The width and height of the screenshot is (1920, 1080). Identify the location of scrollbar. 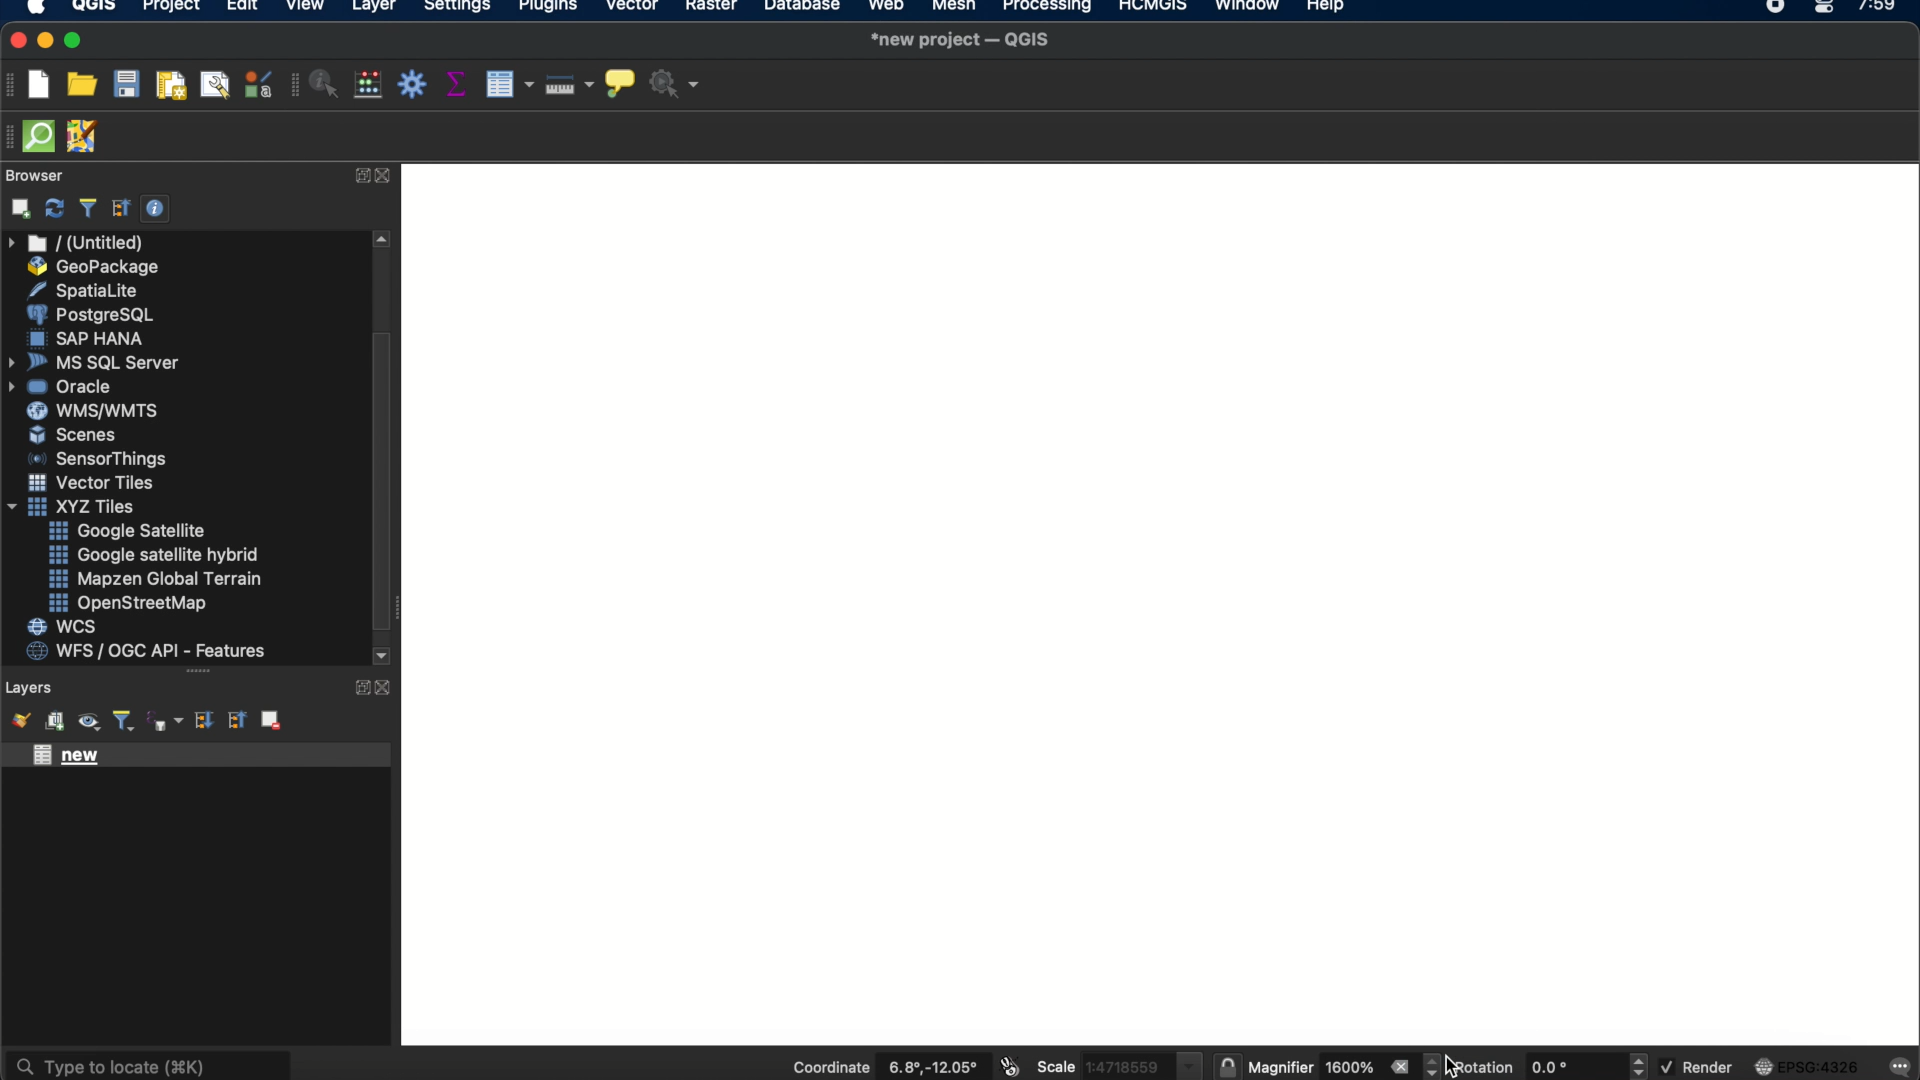
(385, 451).